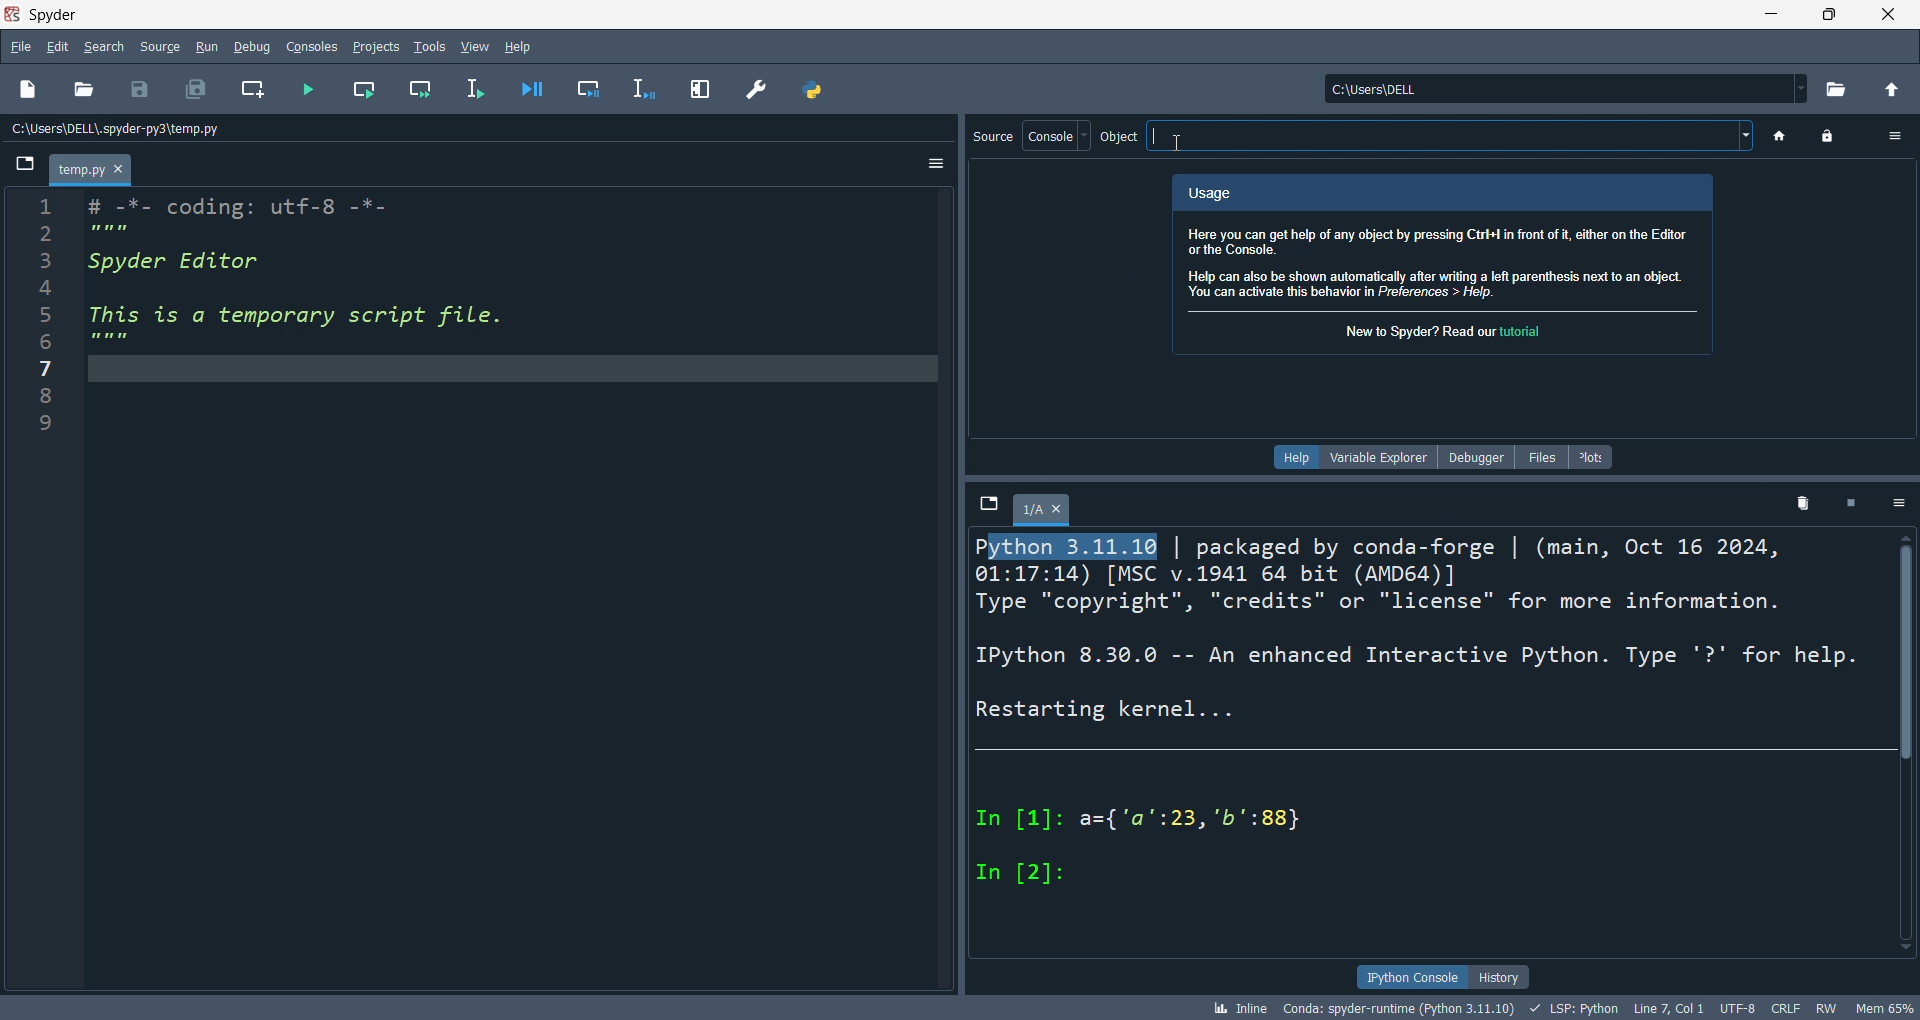 Image resolution: width=1920 pixels, height=1020 pixels. Describe the element at coordinates (640, 87) in the screenshot. I see `debug line` at that location.